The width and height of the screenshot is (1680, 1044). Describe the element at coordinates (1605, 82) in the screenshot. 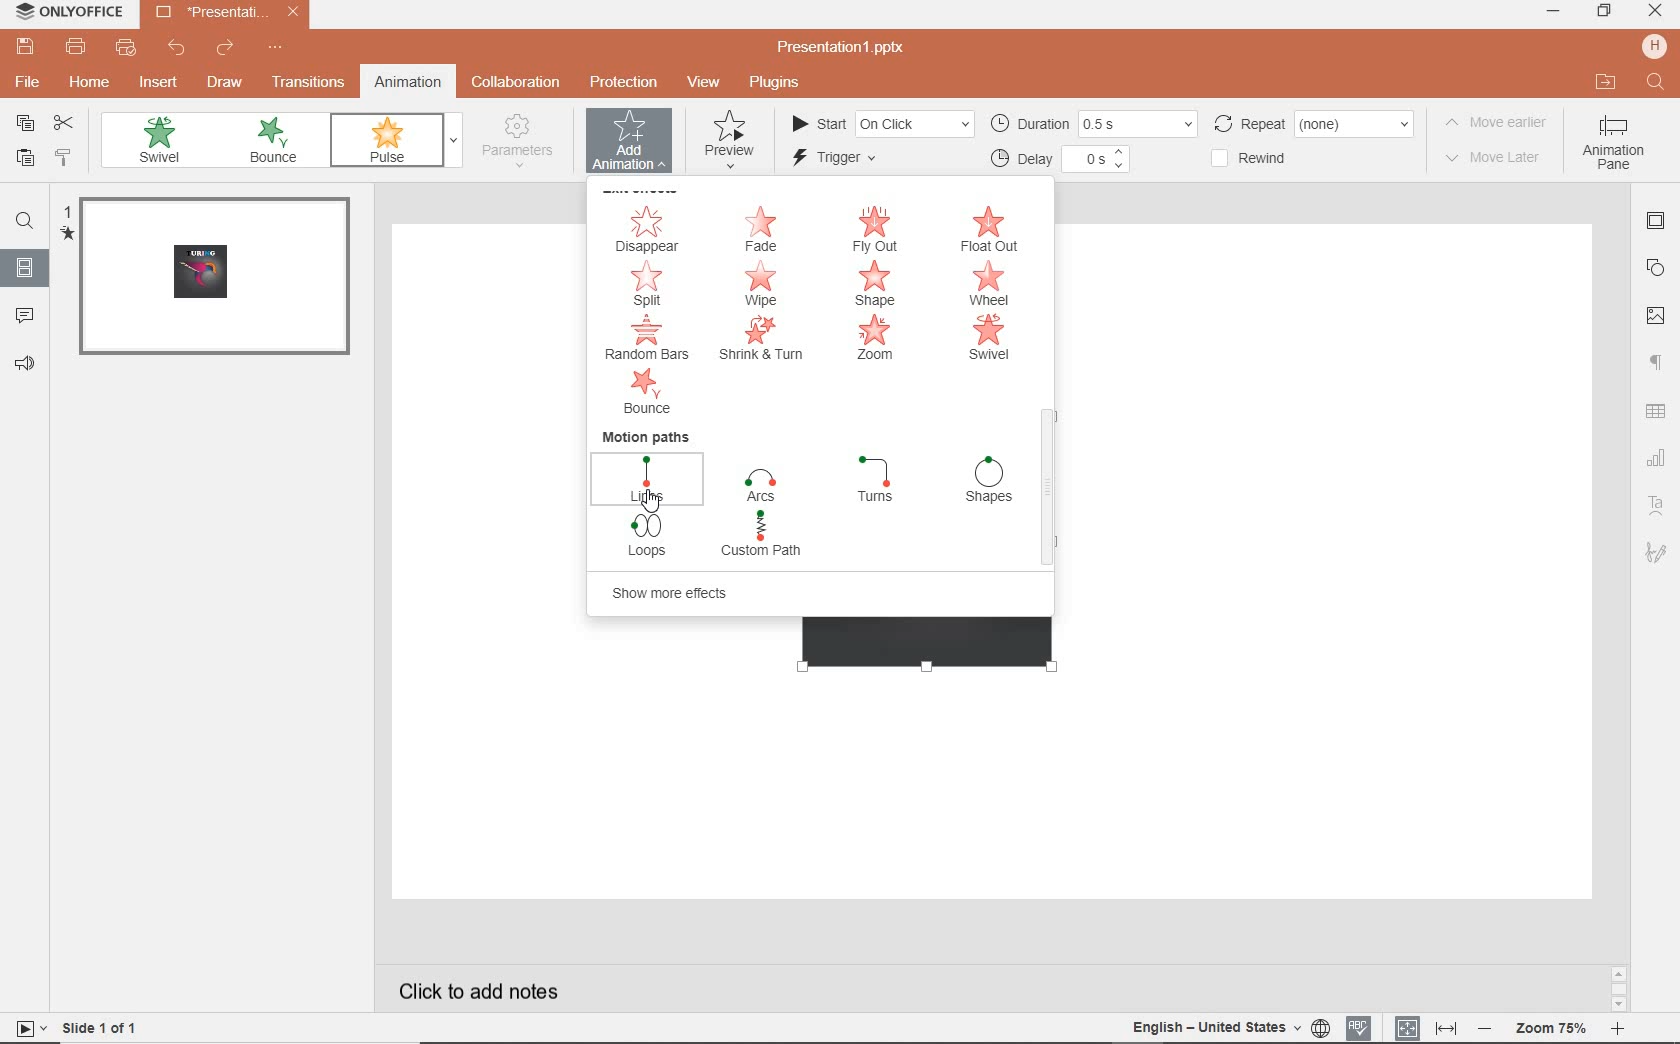

I see `open file location` at that location.